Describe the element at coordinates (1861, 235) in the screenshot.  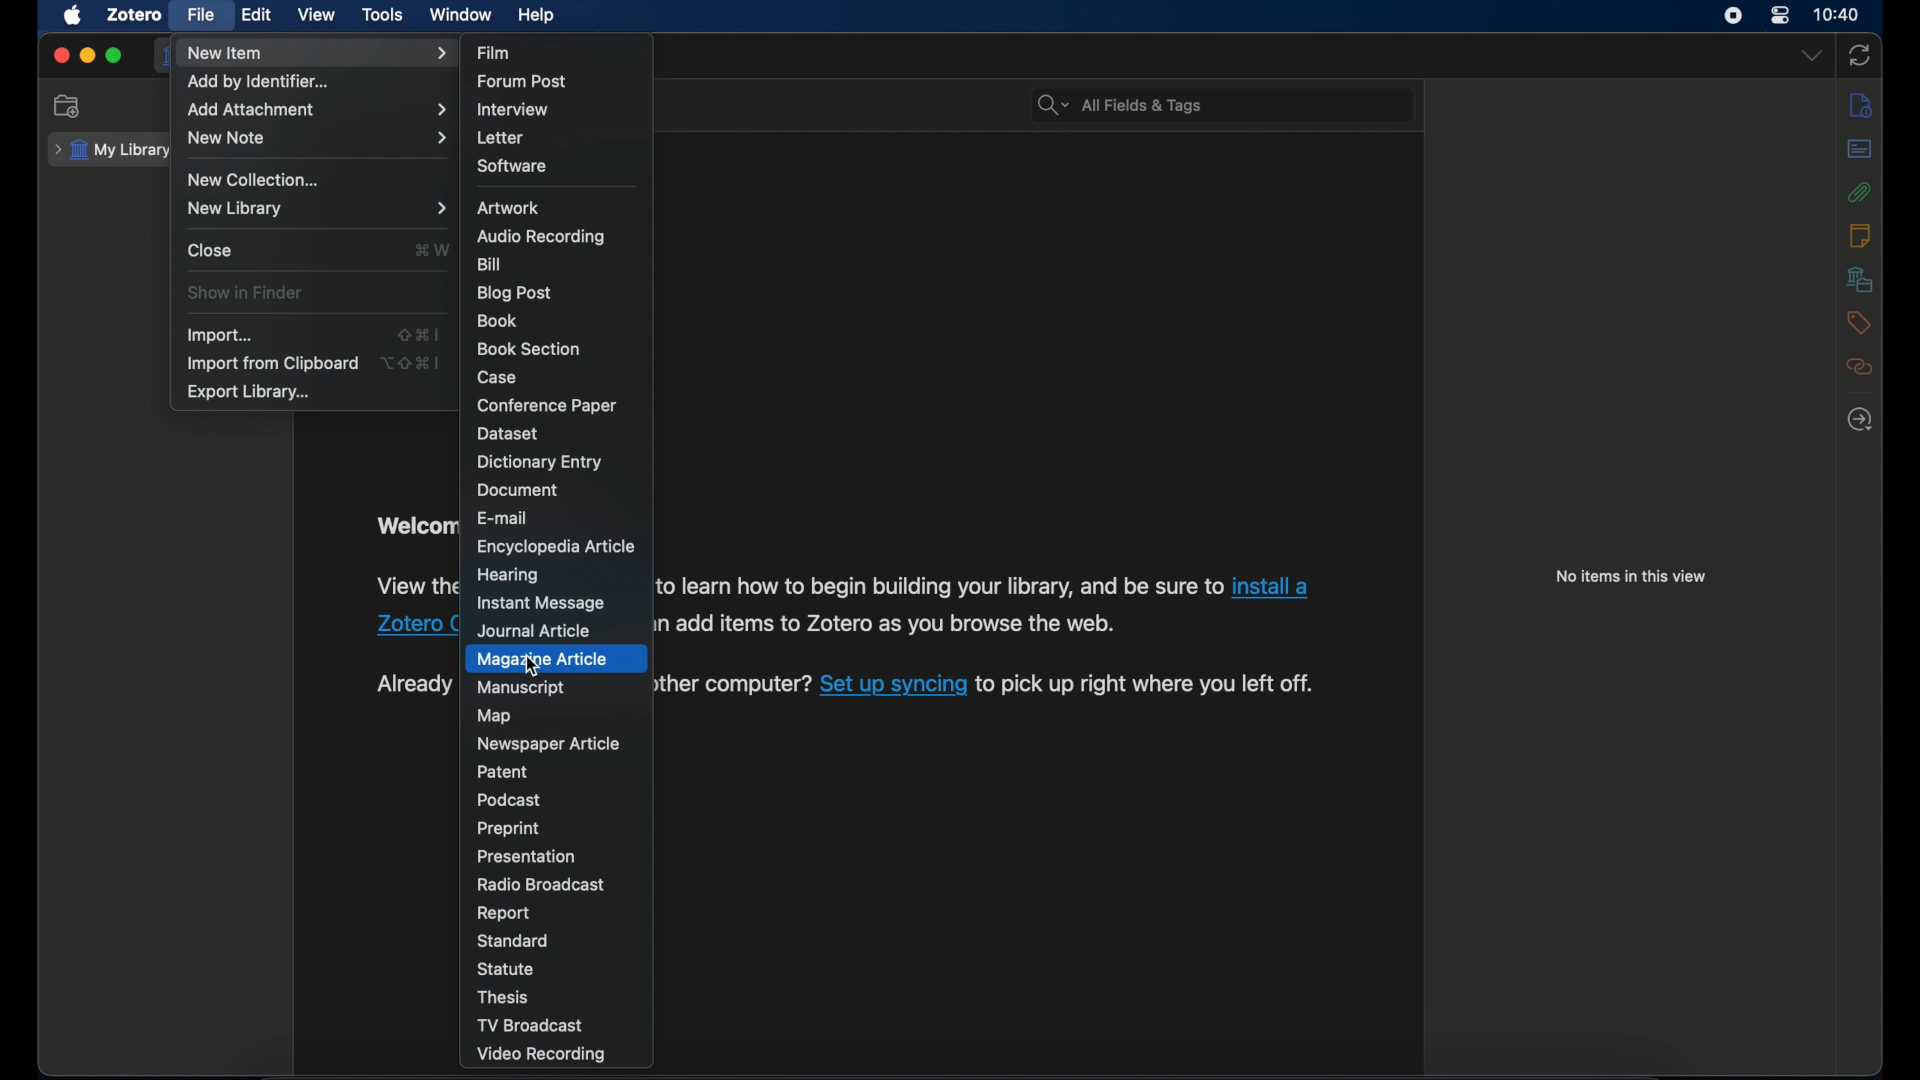
I see `notes` at that location.